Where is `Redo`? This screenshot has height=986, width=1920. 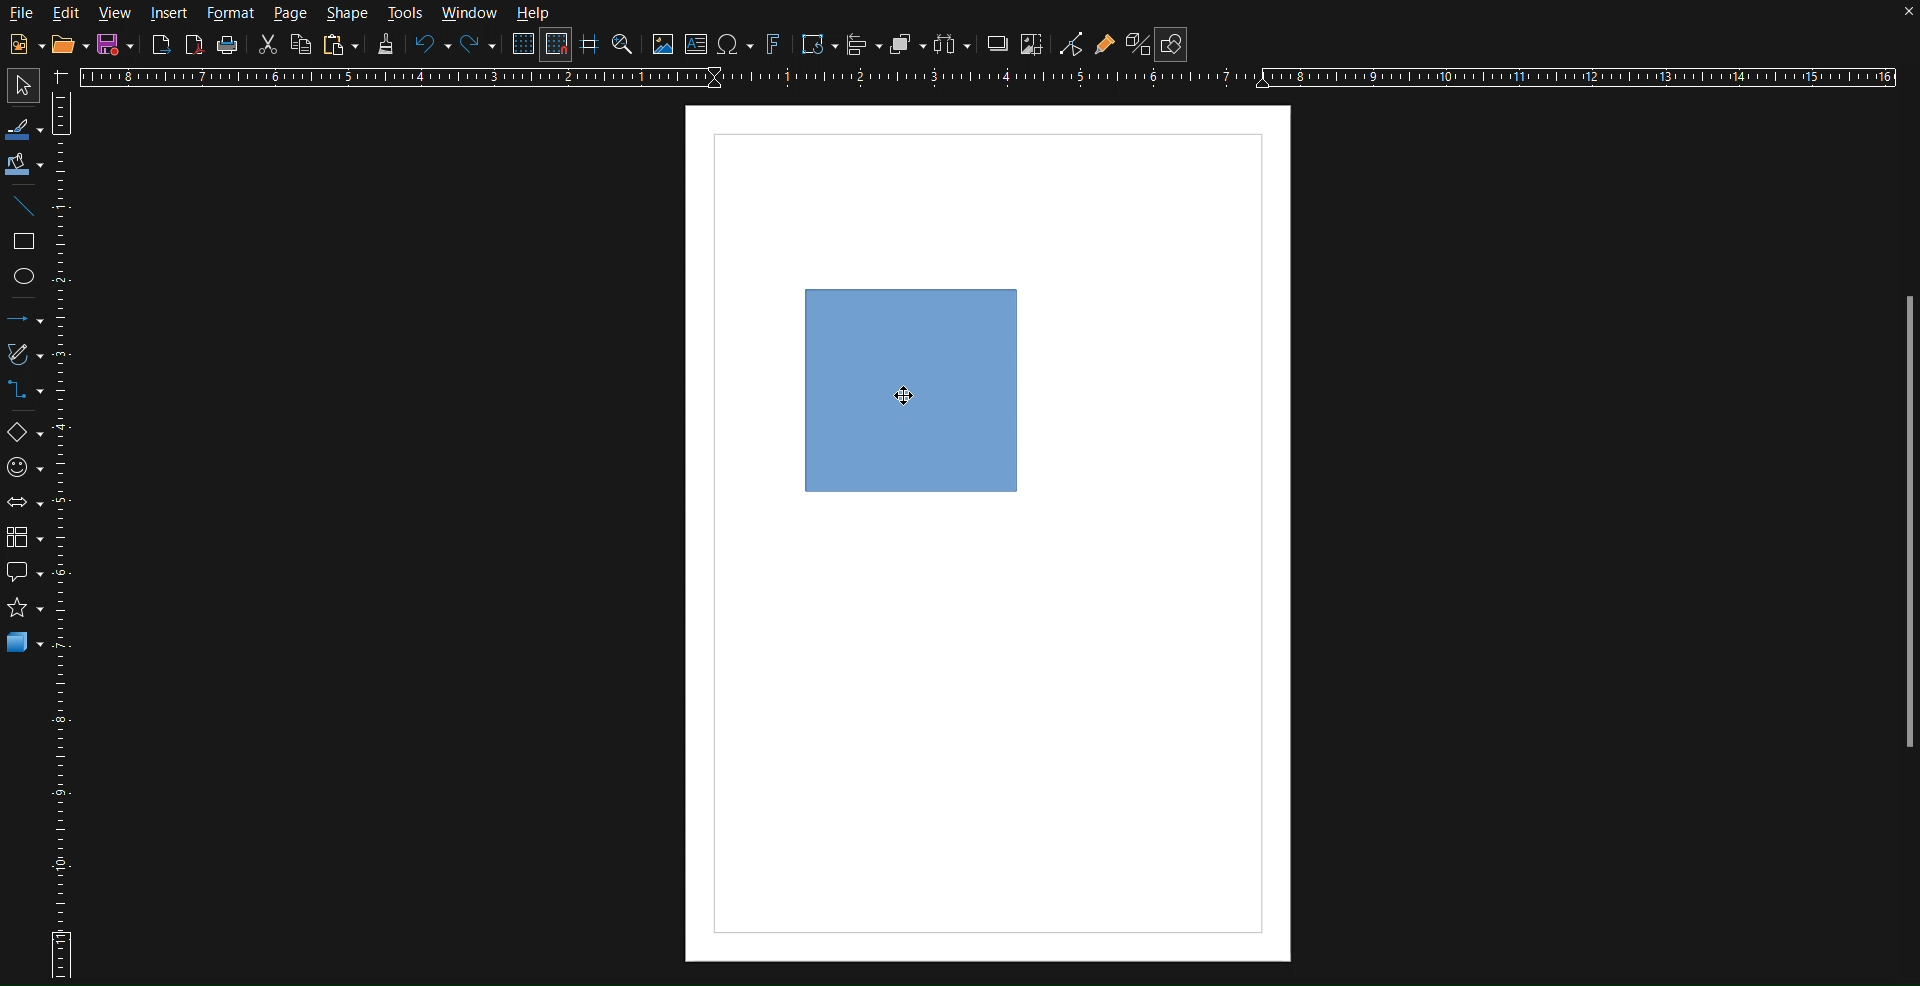
Redo is located at coordinates (478, 46).